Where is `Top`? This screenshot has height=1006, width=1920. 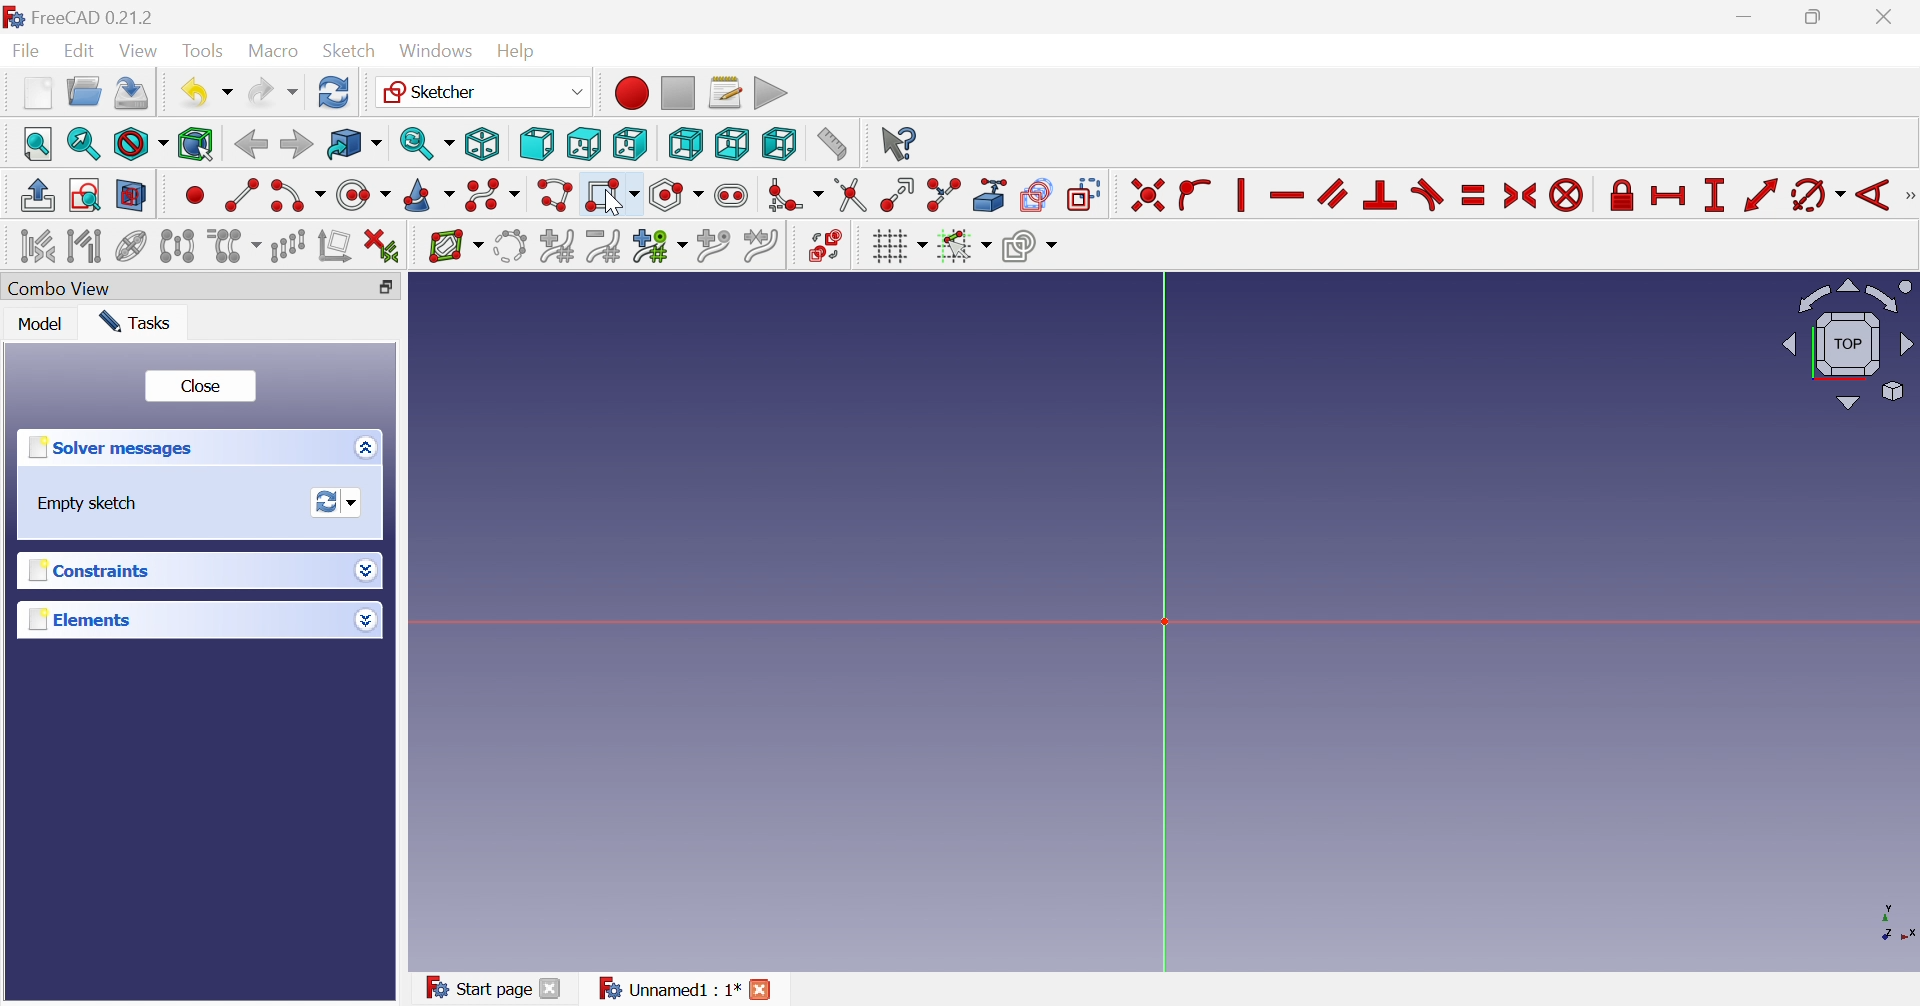 Top is located at coordinates (585, 143).